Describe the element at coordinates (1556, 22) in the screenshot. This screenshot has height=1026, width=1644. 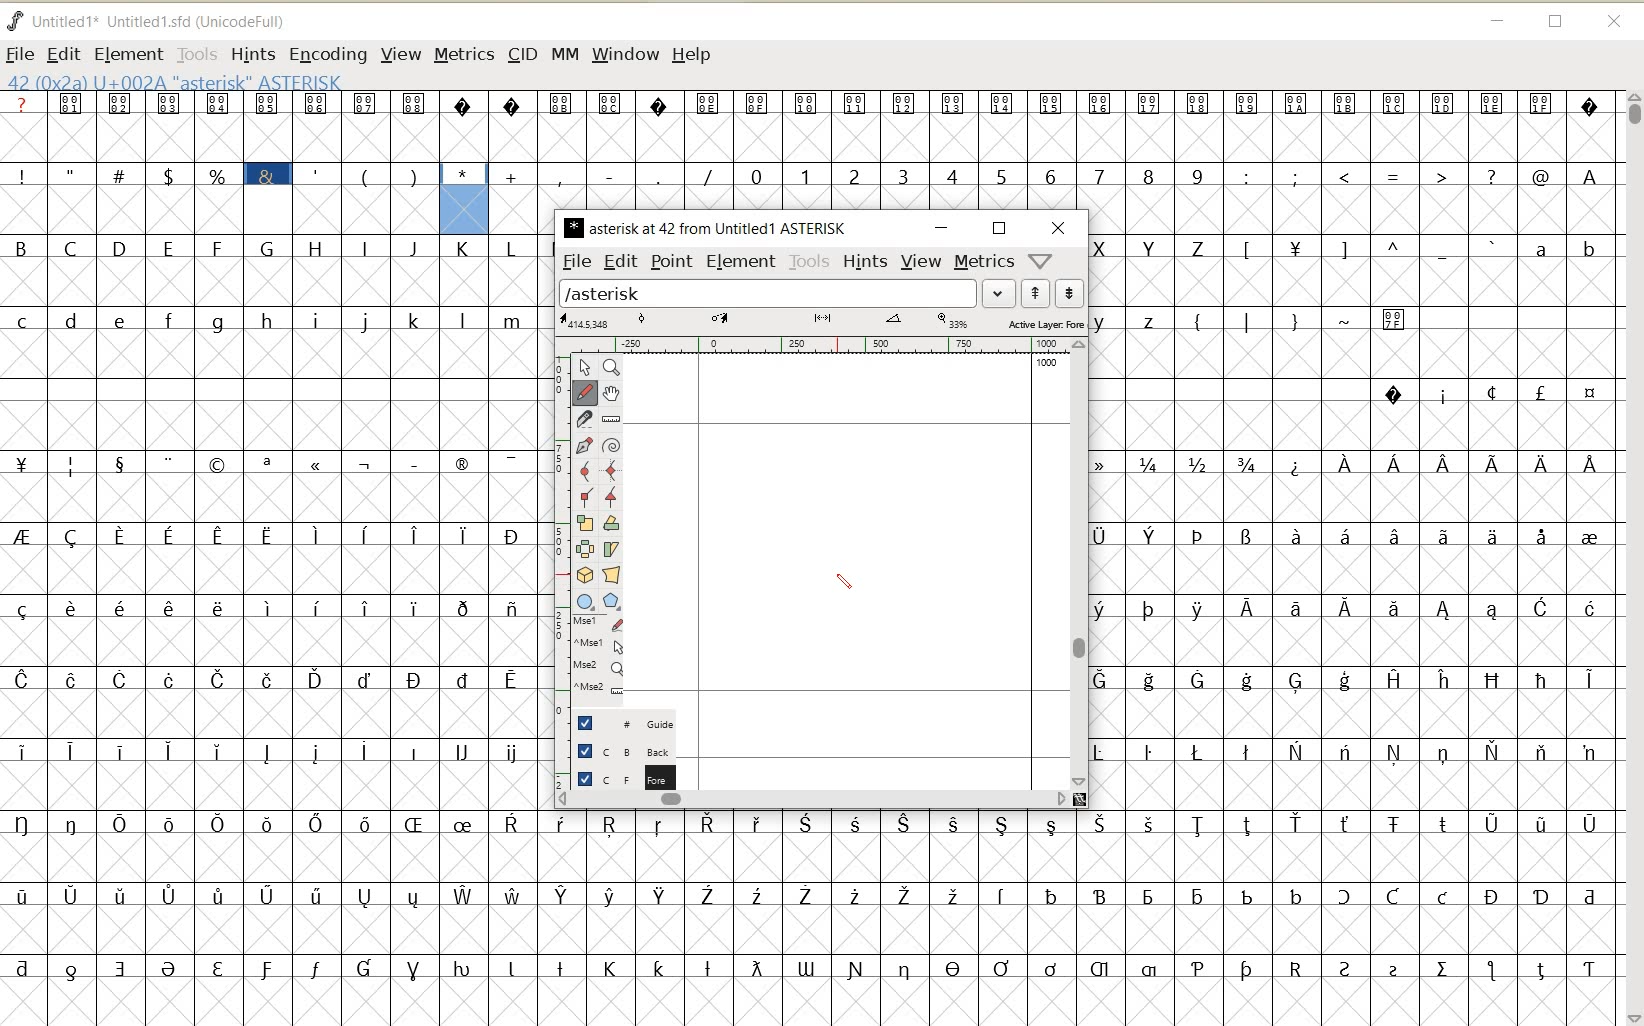
I see `RESTORE` at that location.